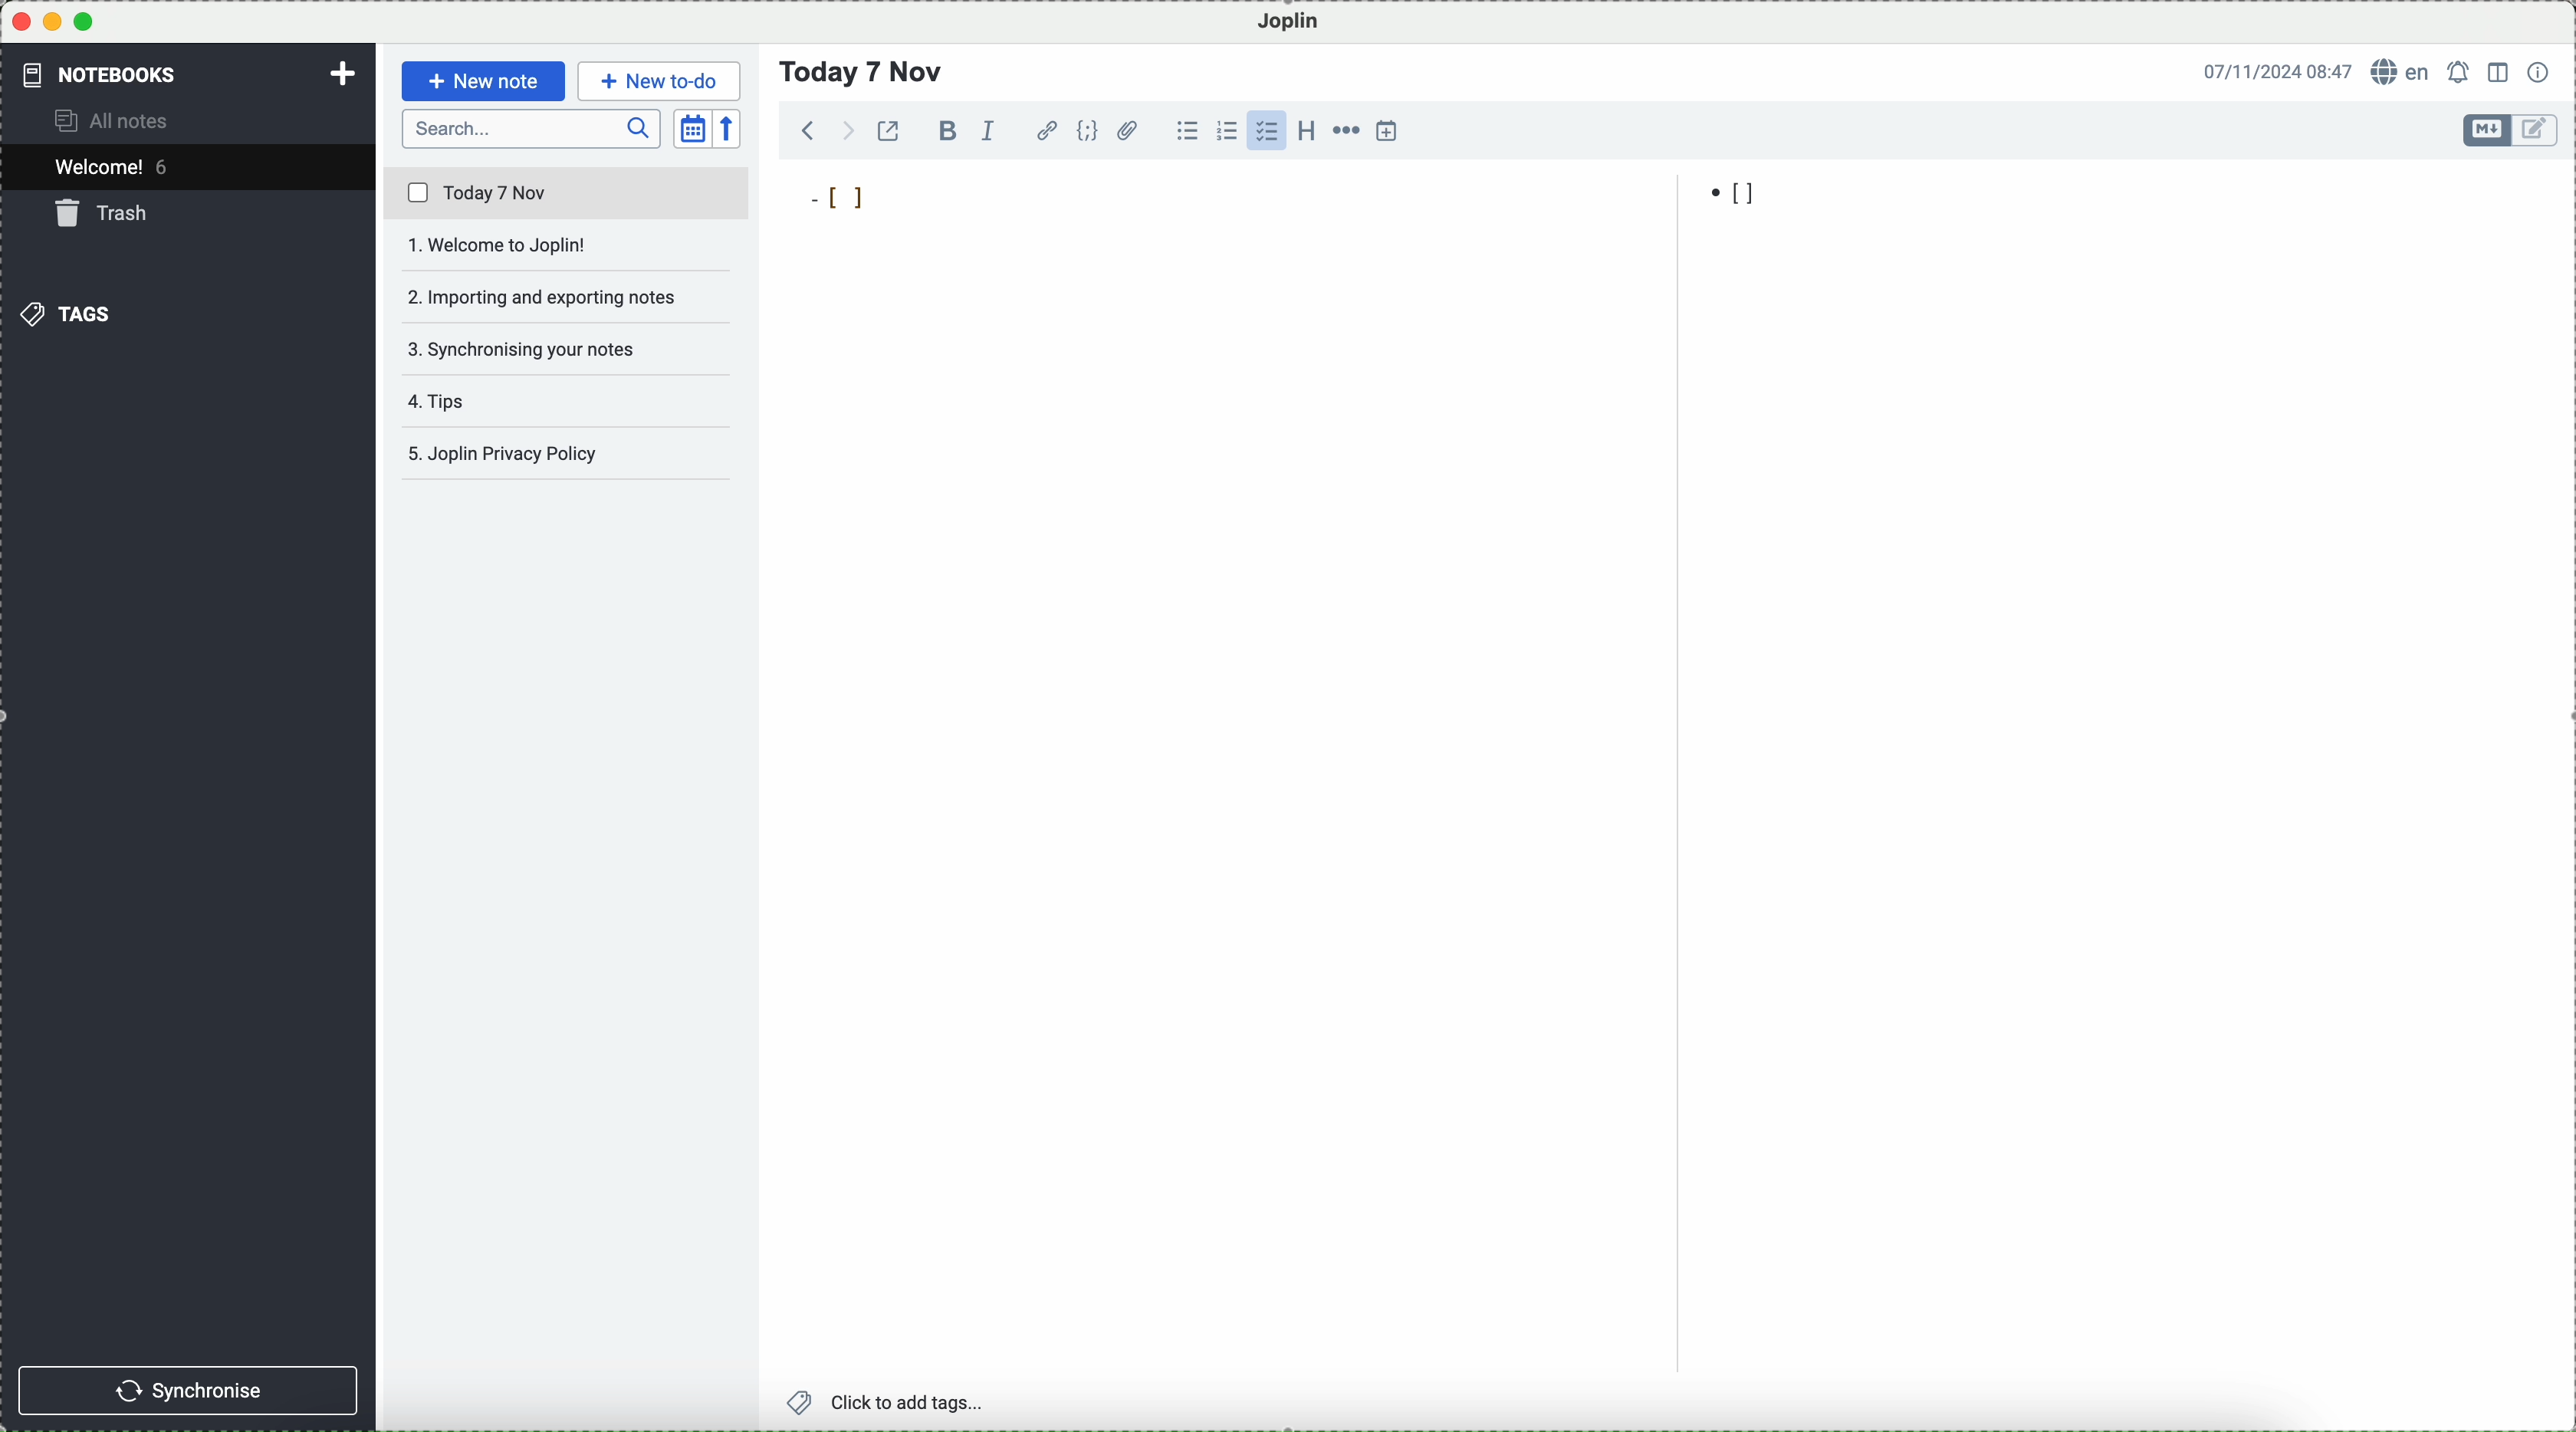 Image resolution: width=2576 pixels, height=1432 pixels. I want to click on checkbox, so click(1266, 131).